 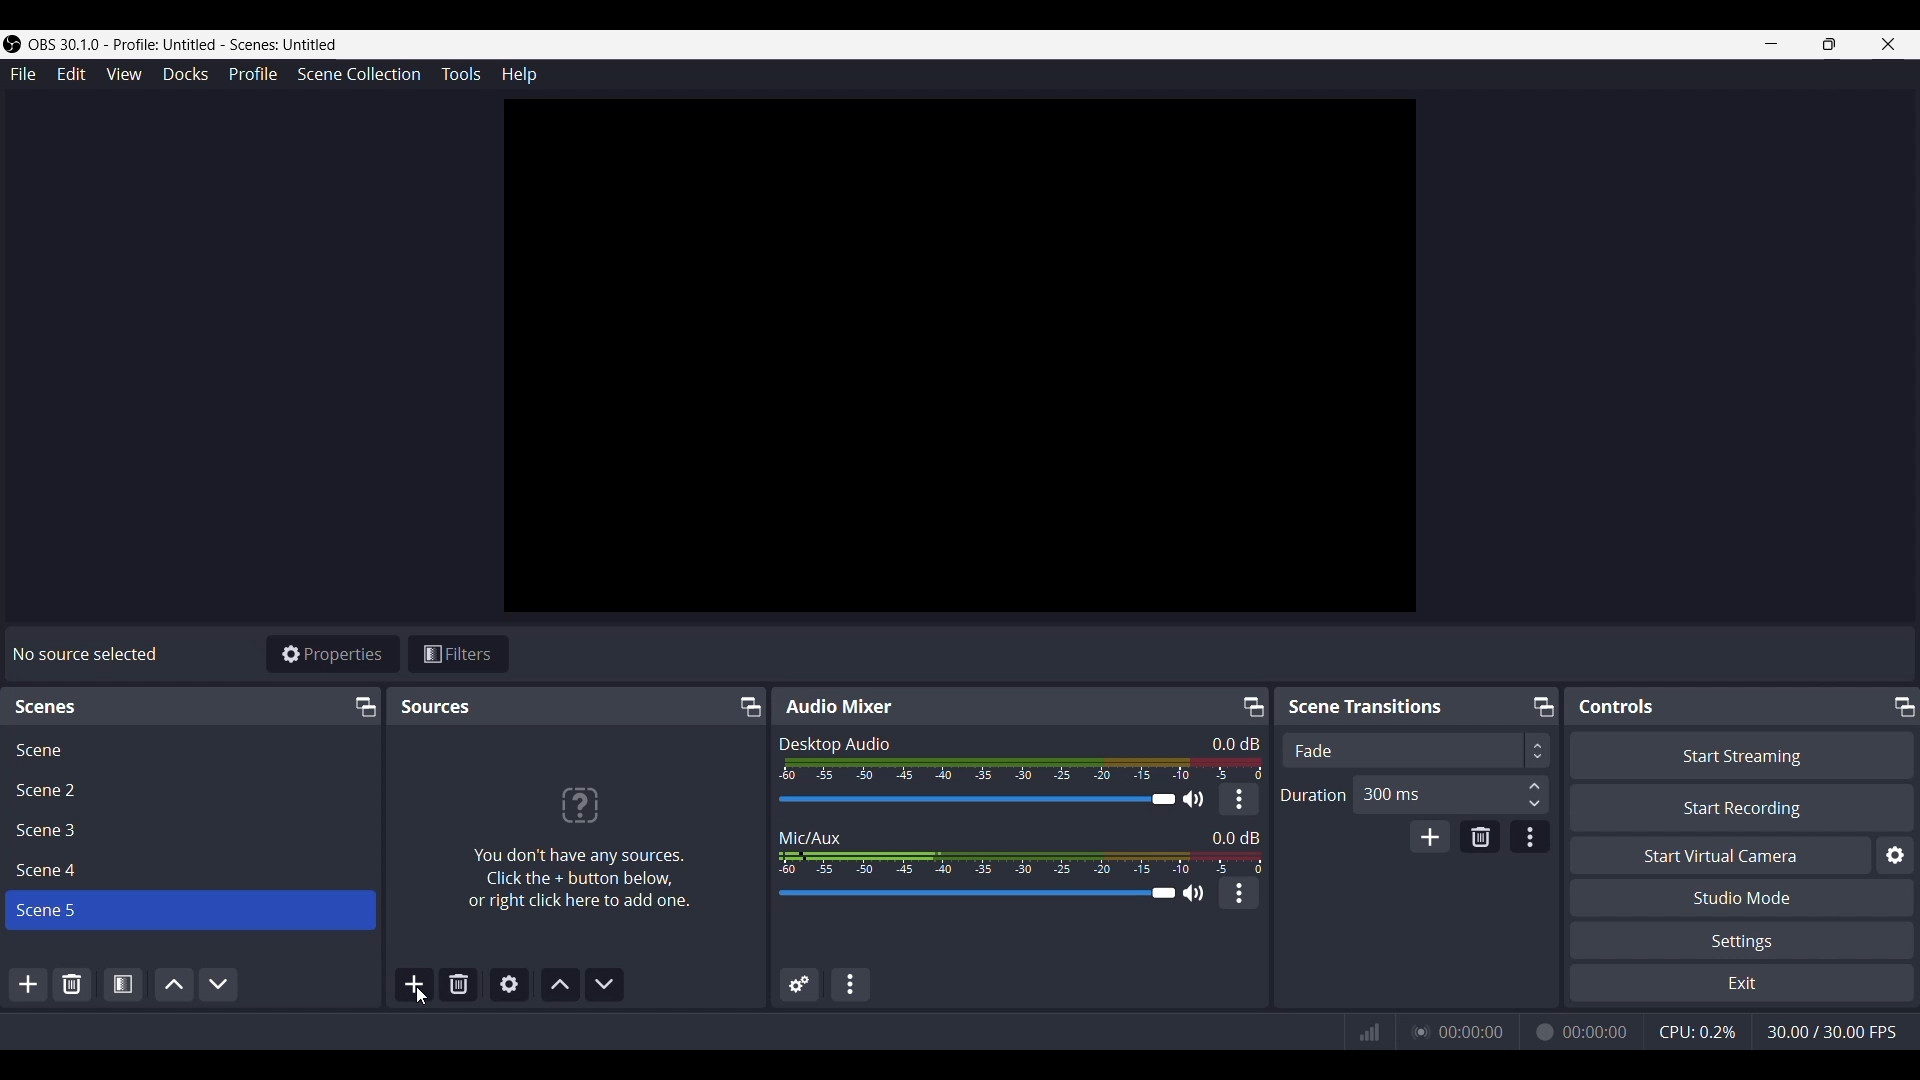 I want to click on Text, so click(x=577, y=839).